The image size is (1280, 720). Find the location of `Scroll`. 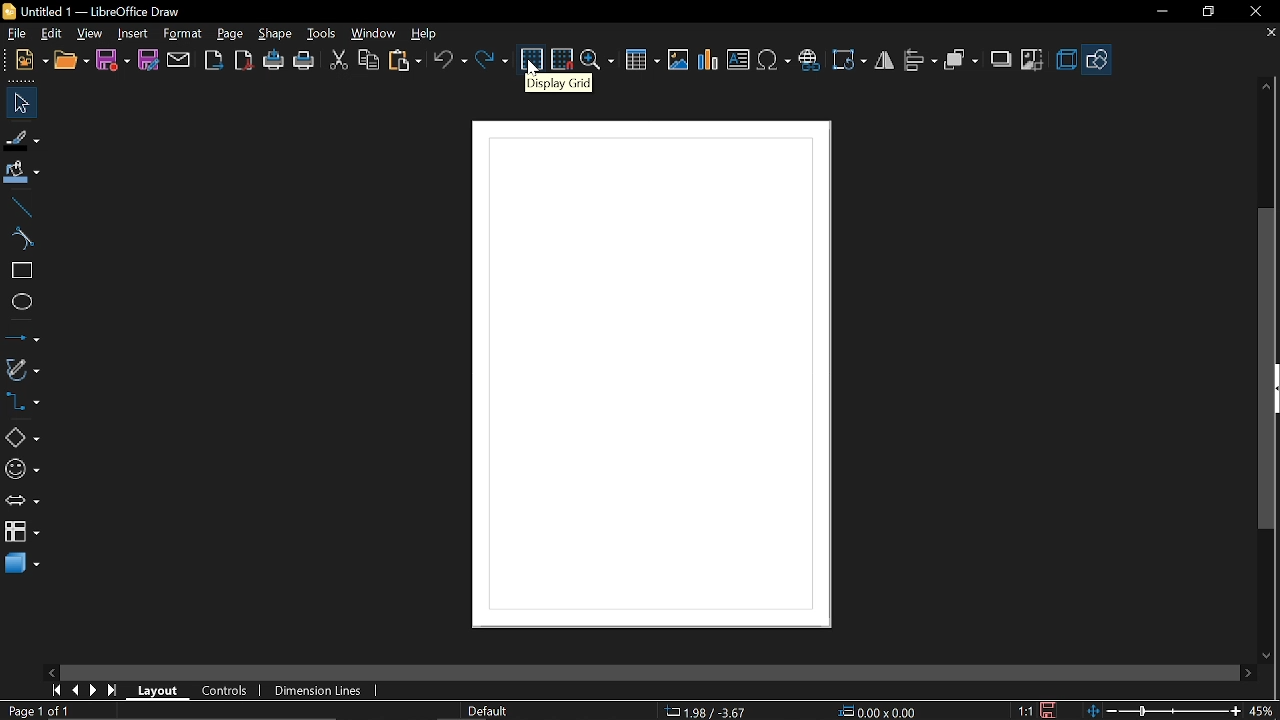

Scroll is located at coordinates (650, 670).